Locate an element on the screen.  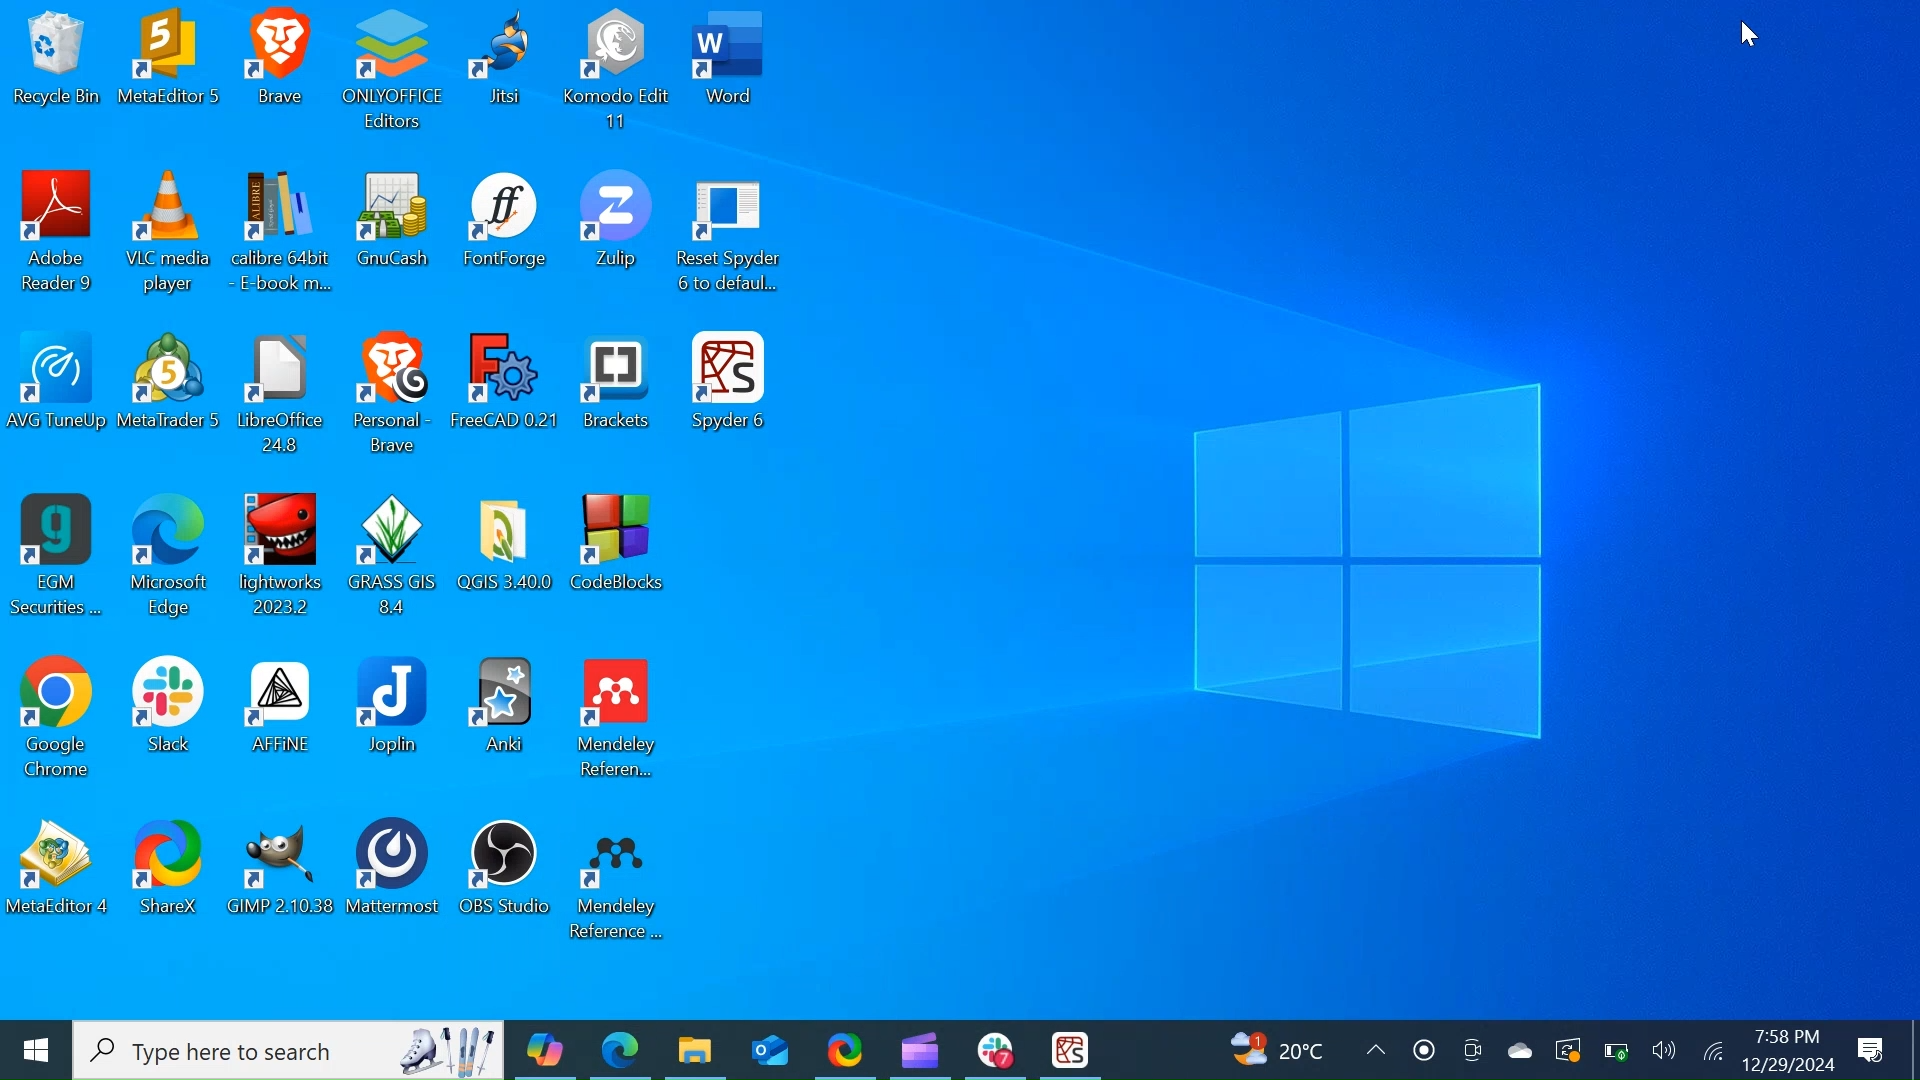
ShareX Desktop icon is located at coordinates (175, 872).